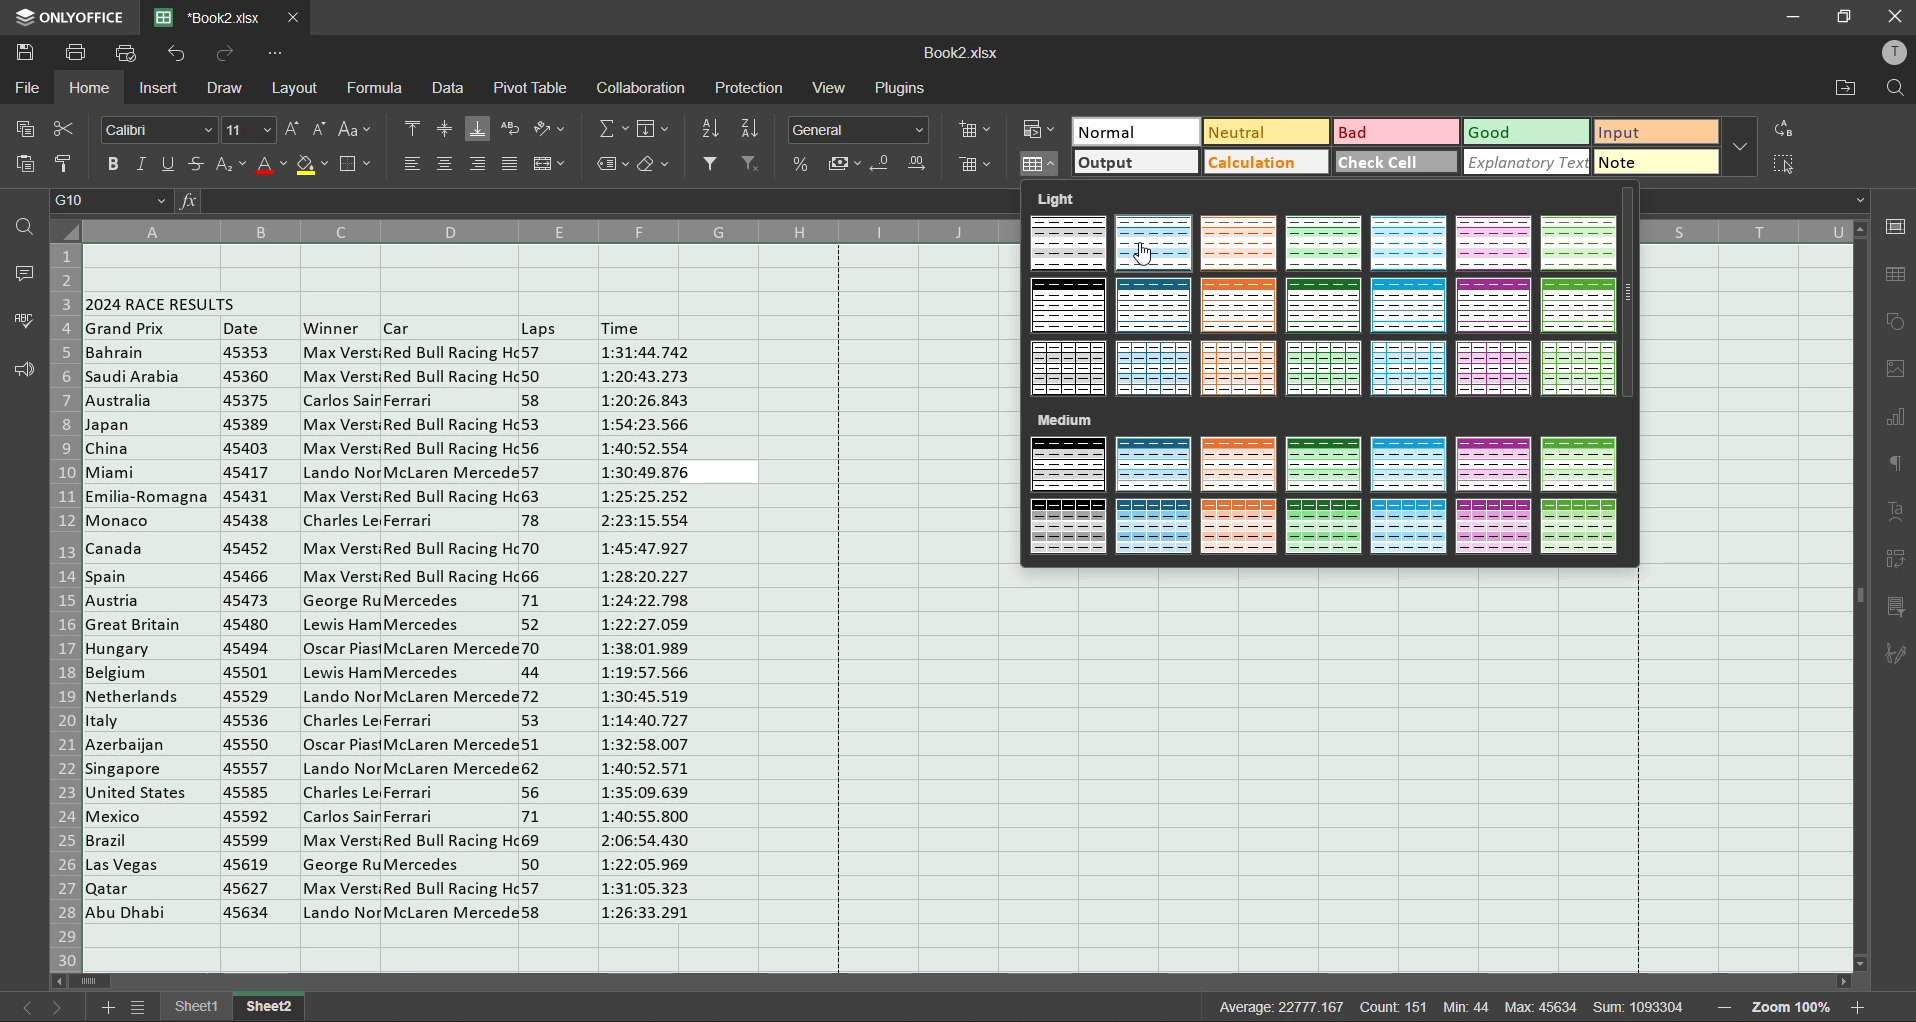 This screenshot has width=1916, height=1022. Describe the element at coordinates (1896, 513) in the screenshot. I see `text` at that location.